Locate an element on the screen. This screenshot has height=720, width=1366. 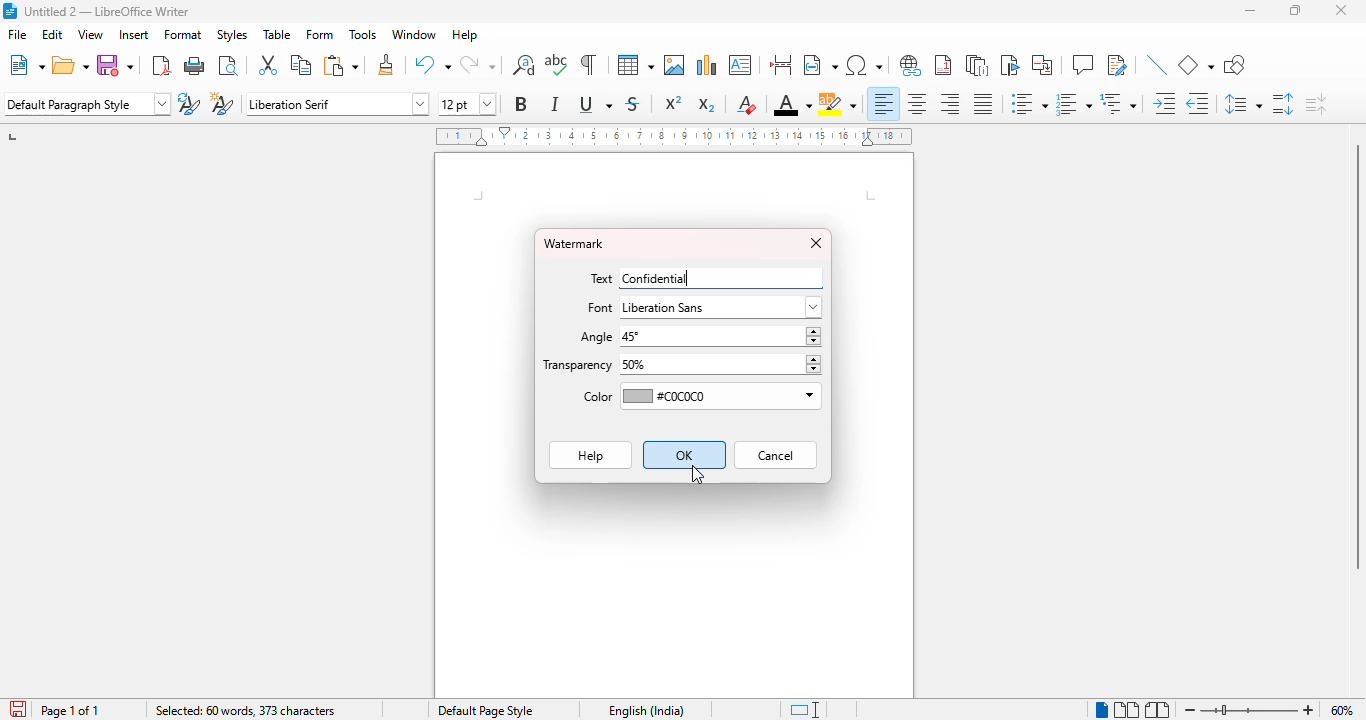
default page style is located at coordinates (486, 710).